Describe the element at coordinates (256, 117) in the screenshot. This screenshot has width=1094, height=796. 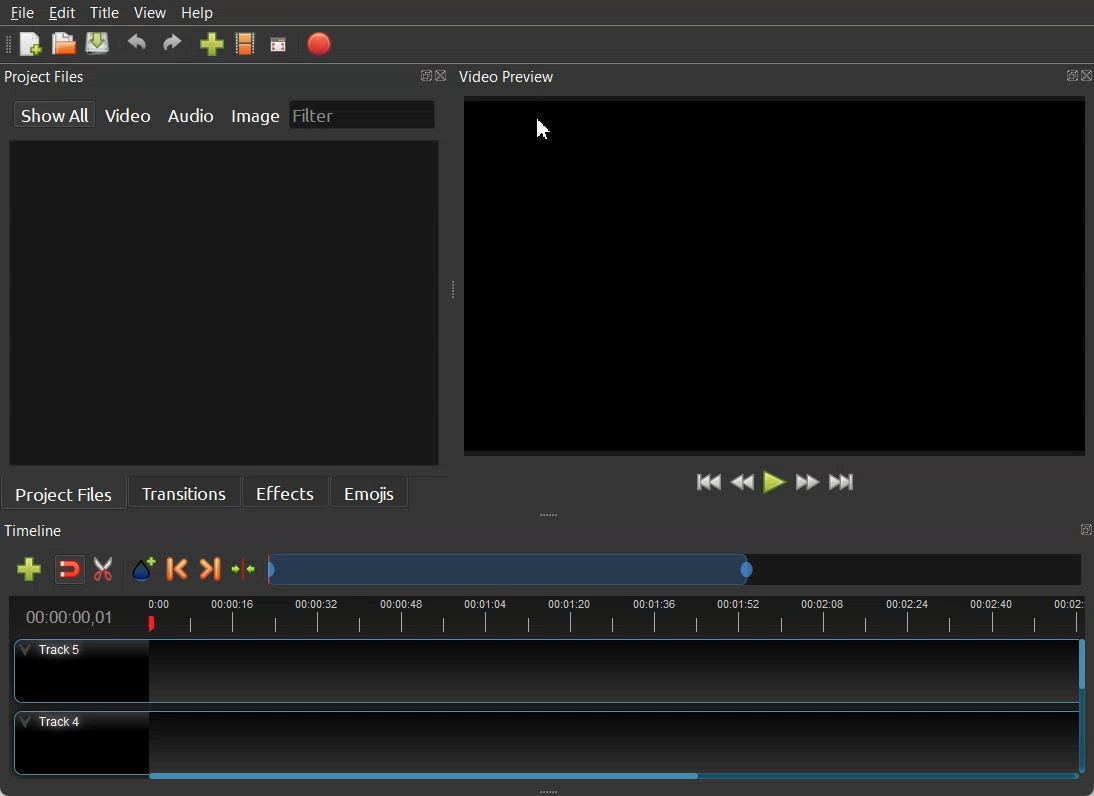
I see `Image` at that location.